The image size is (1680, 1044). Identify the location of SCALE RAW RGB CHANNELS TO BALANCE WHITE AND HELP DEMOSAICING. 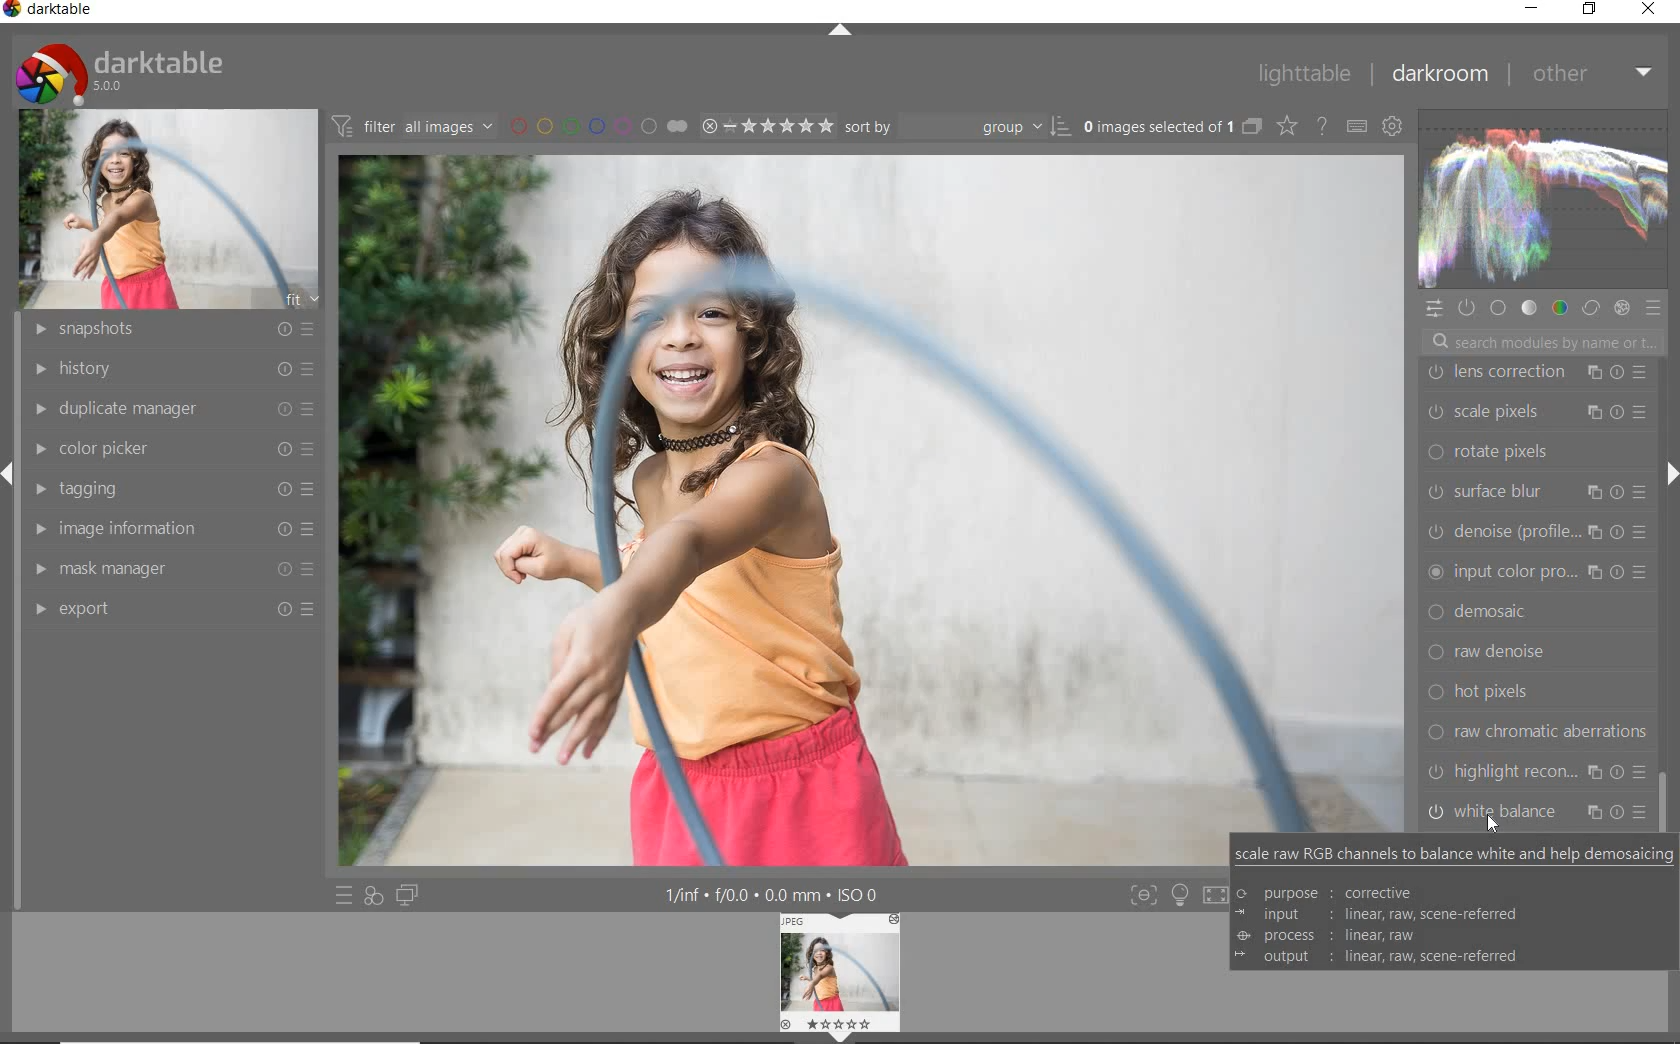
(1452, 905).